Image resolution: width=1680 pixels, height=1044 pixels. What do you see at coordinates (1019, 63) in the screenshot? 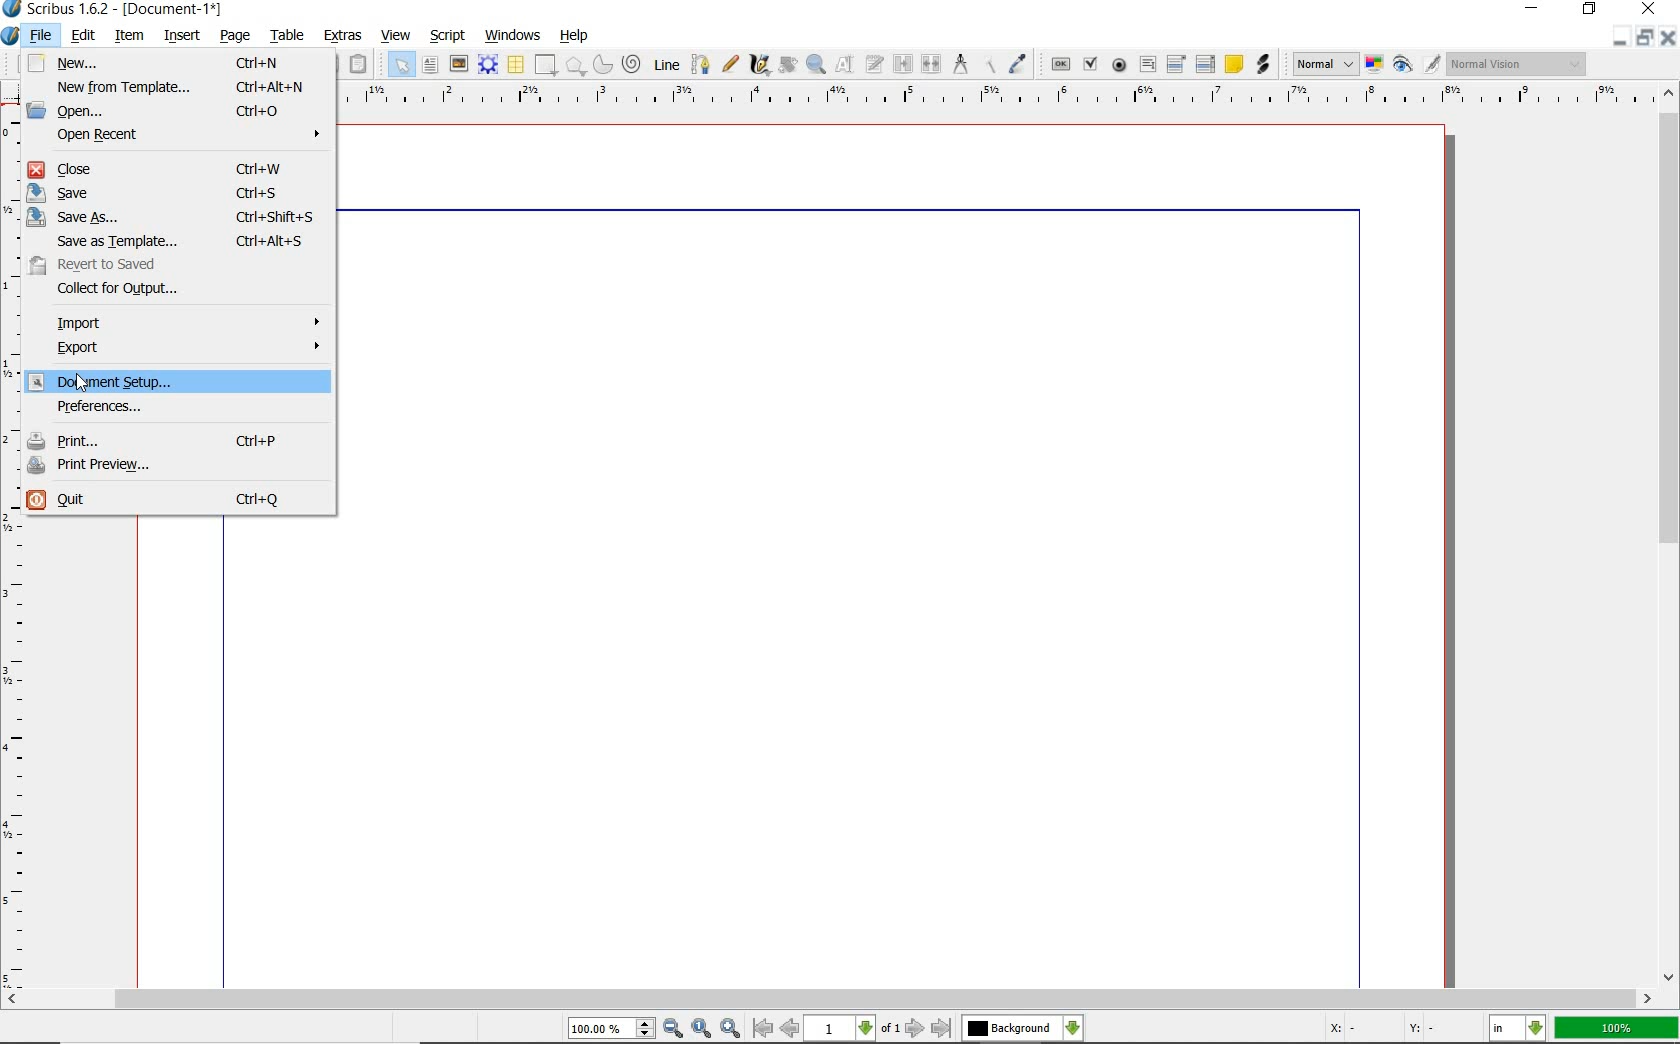
I see `eye dropper` at bounding box center [1019, 63].